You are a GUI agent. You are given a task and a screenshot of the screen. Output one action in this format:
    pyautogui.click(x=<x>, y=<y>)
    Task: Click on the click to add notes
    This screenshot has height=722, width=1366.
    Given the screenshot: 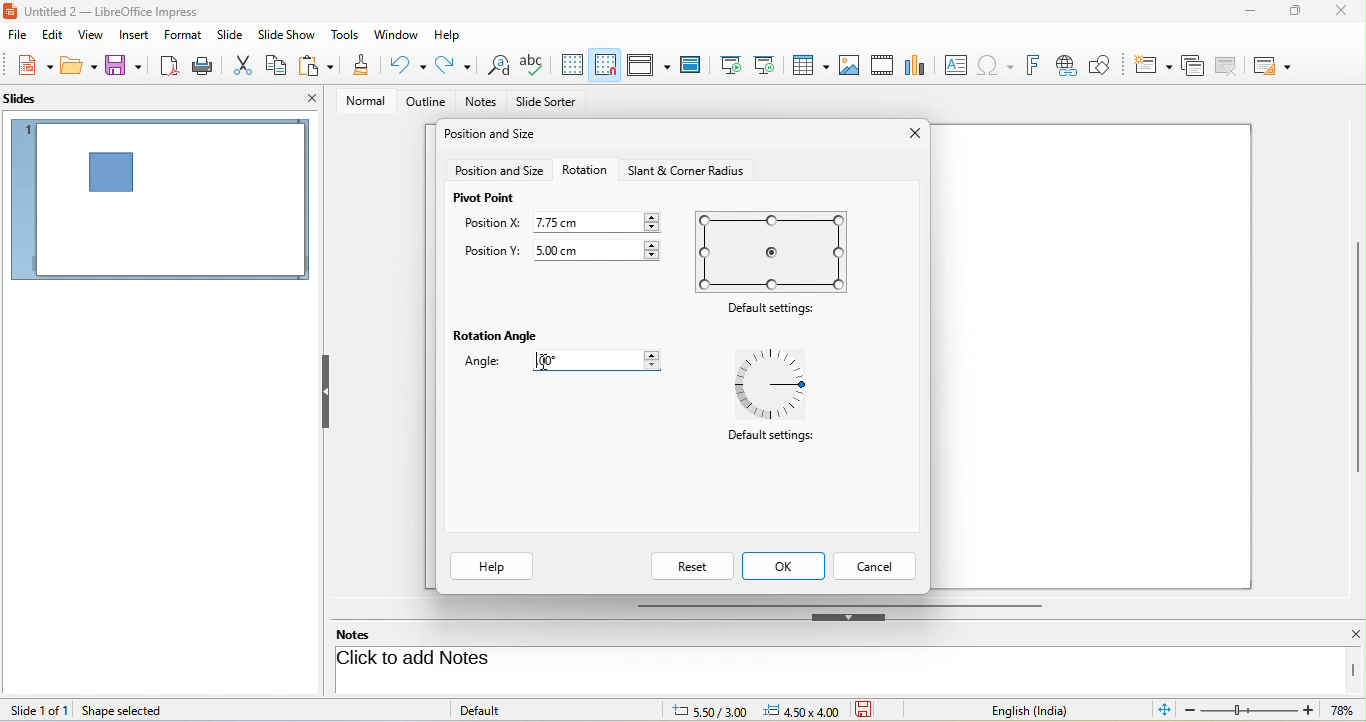 What is the action you would take?
    pyautogui.click(x=492, y=660)
    